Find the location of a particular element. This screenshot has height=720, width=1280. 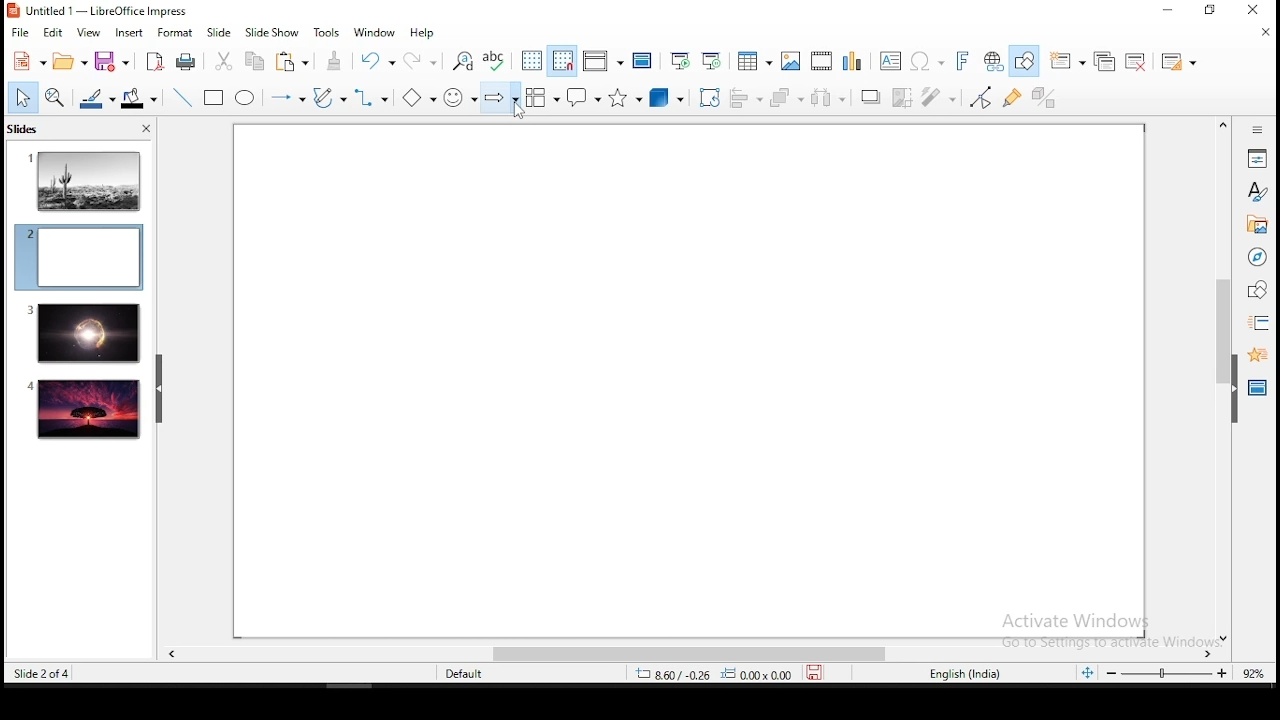

copy is located at coordinates (252, 61).